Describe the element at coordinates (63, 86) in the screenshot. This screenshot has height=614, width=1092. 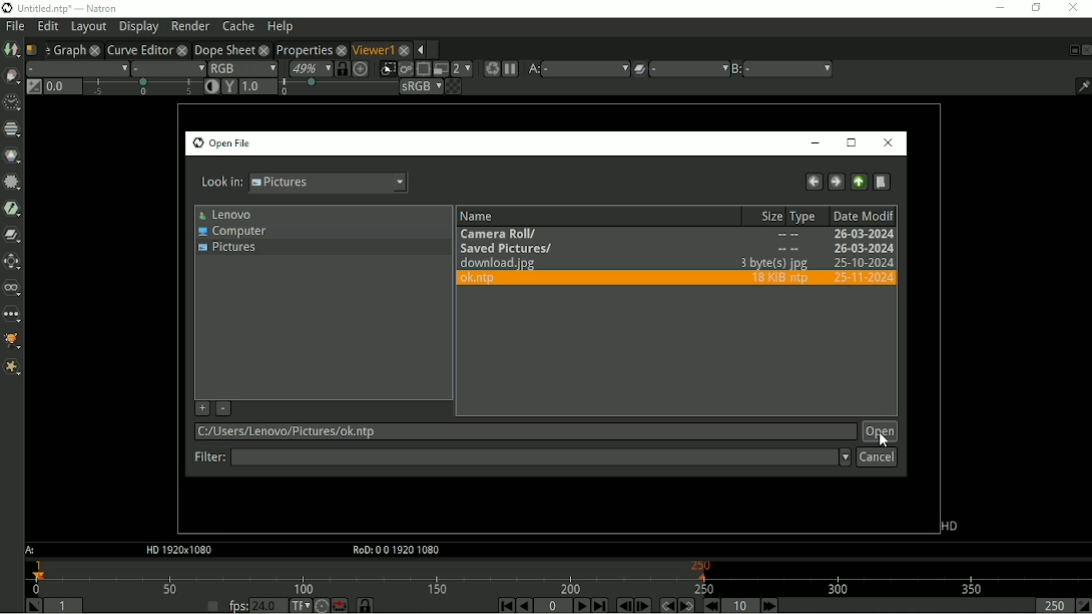
I see `Gain` at that location.